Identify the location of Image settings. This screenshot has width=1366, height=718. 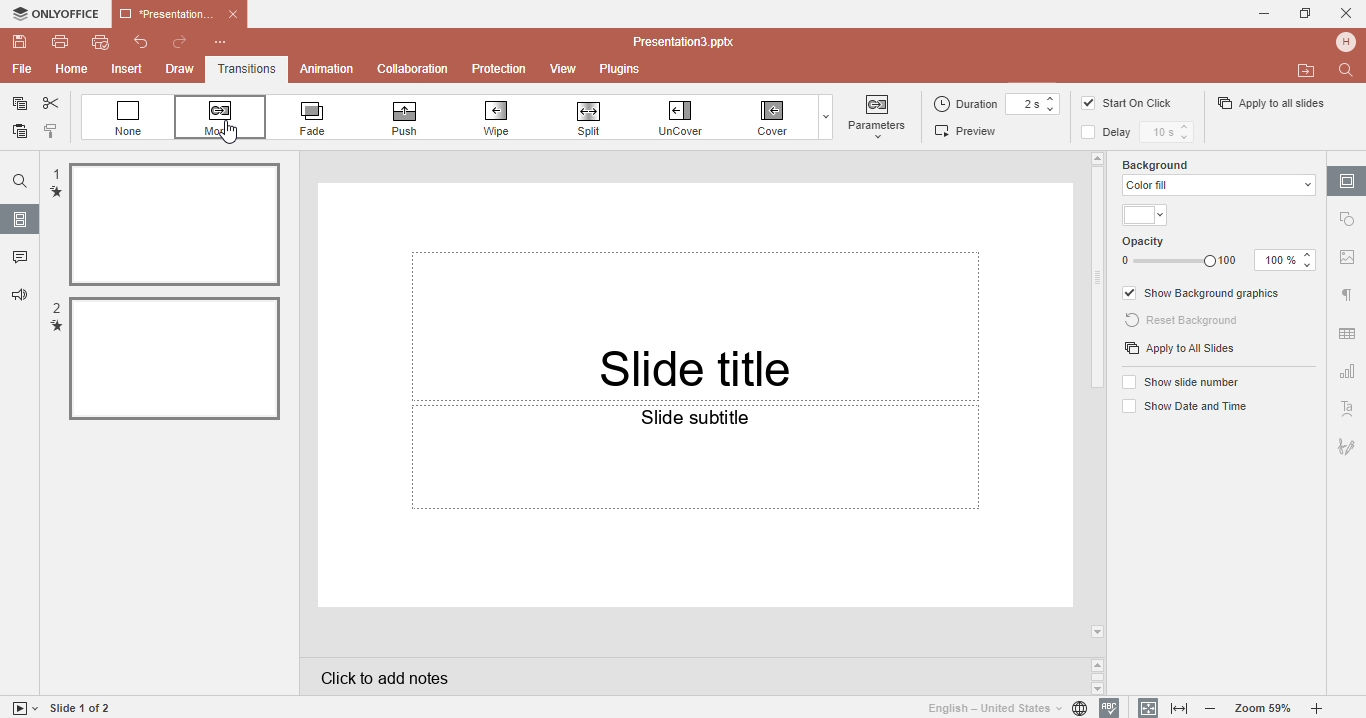
(1347, 261).